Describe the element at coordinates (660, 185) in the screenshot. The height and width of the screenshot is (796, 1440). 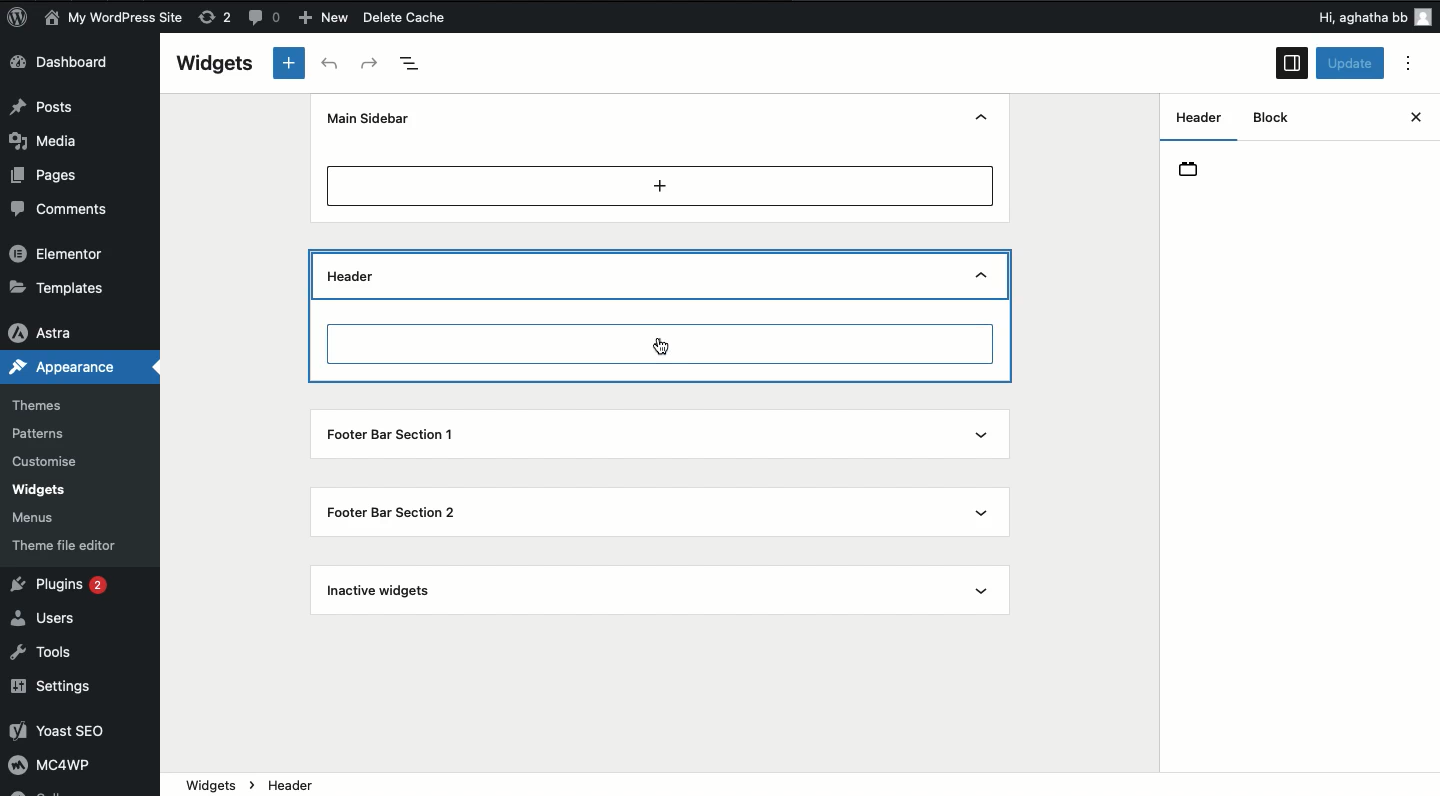
I see `Add new block` at that location.